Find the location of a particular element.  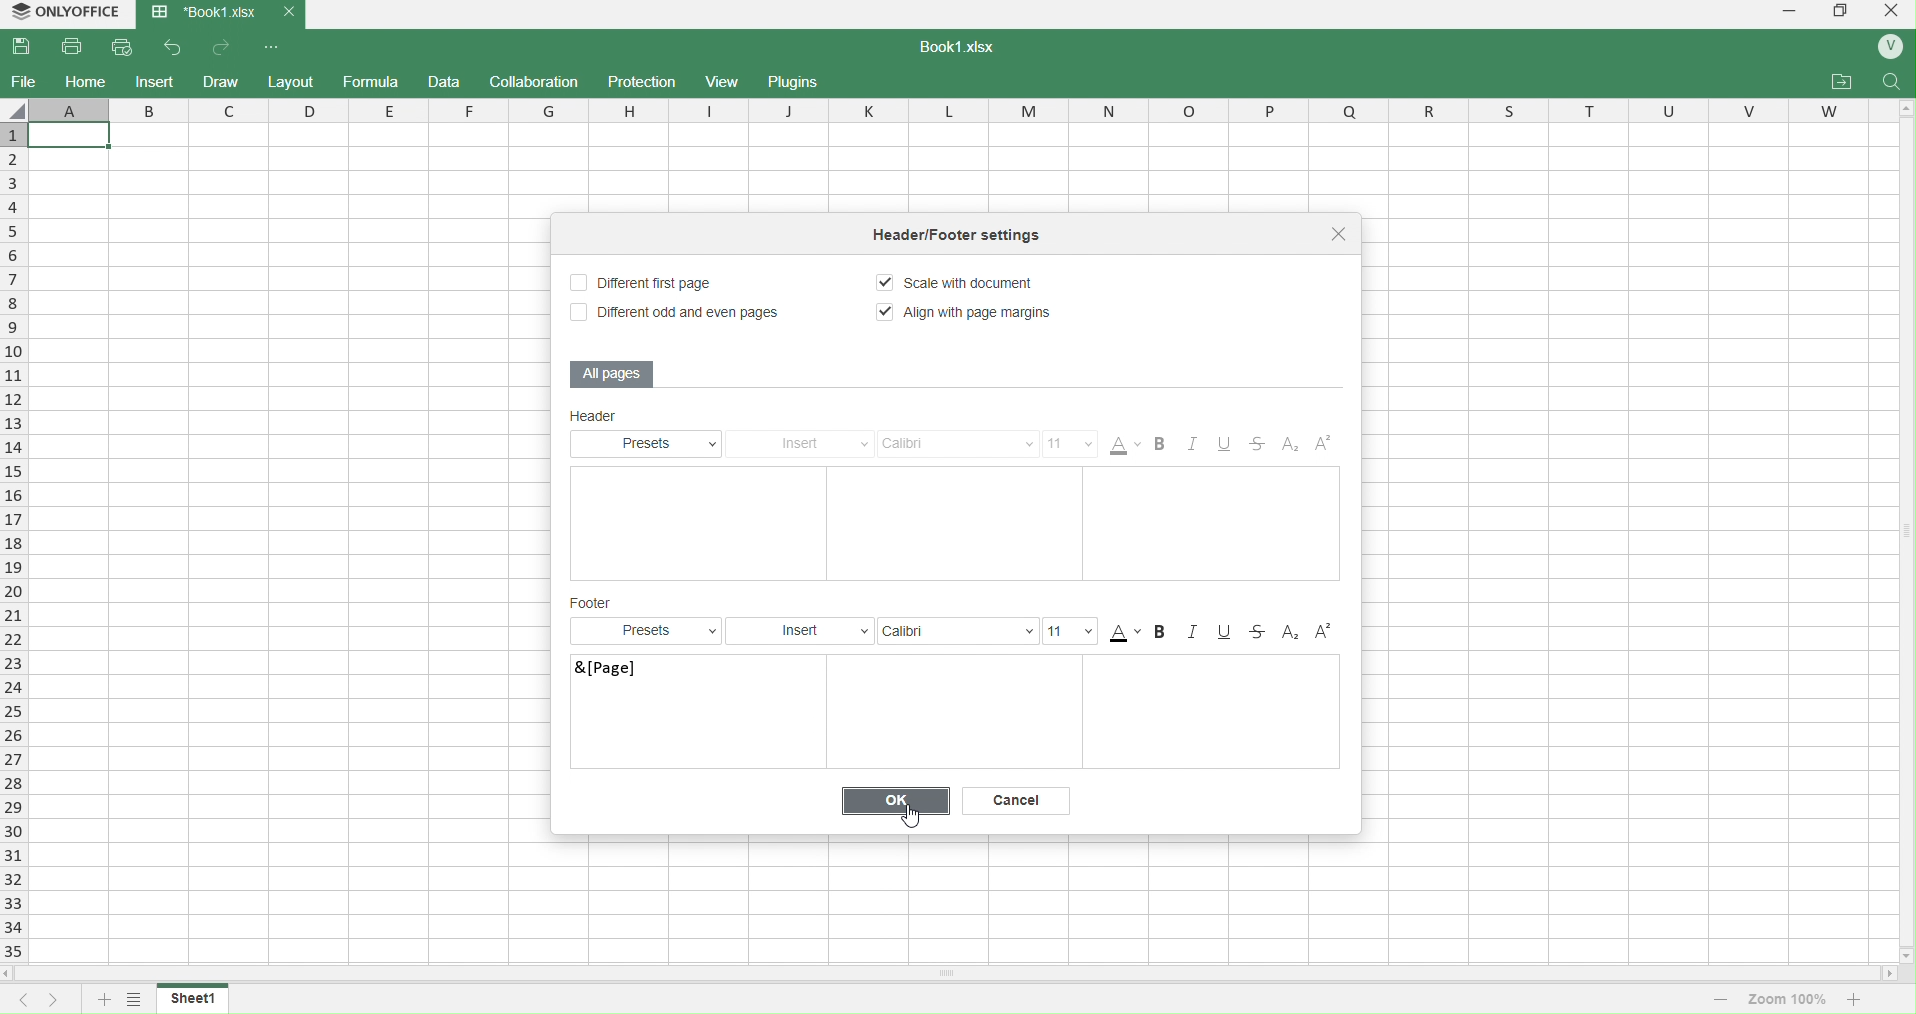

plugins is located at coordinates (799, 82).